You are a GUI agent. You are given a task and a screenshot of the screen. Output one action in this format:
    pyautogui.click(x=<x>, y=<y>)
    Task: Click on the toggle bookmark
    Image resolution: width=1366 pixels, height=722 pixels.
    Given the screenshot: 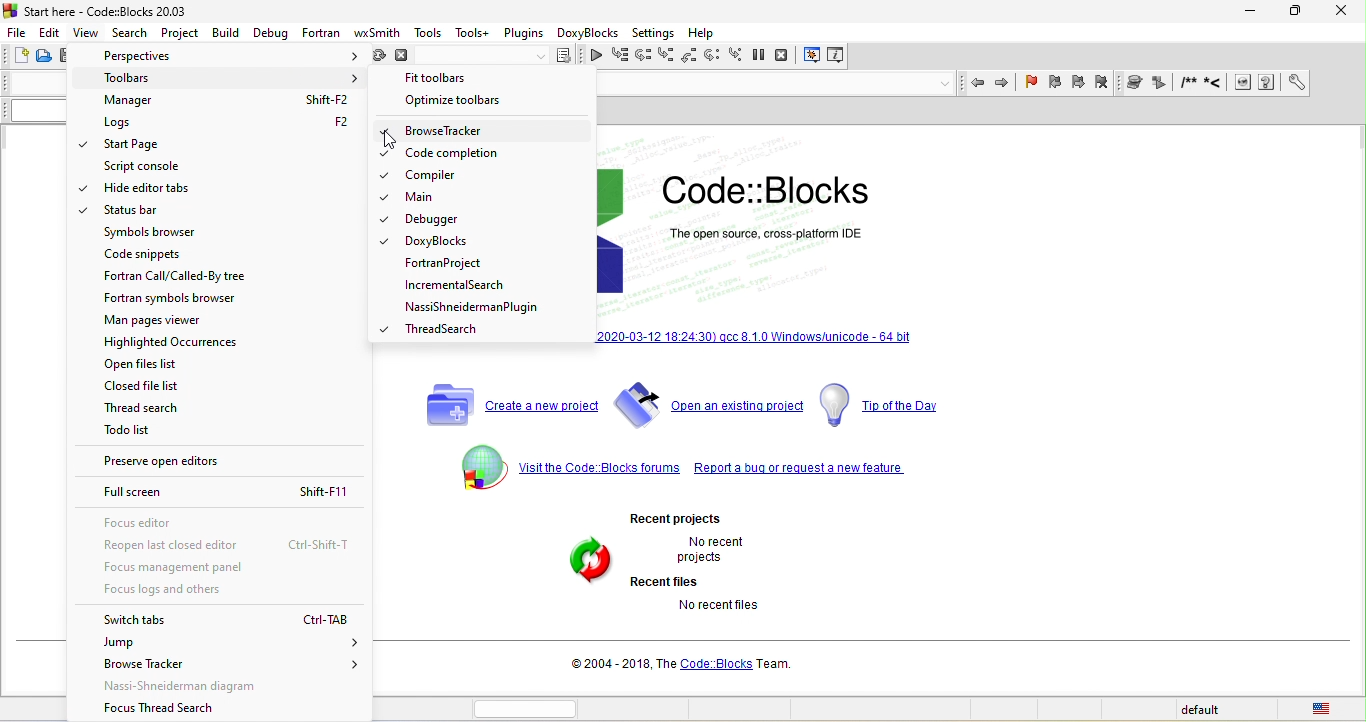 What is the action you would take?
    pyautogui.click(x=1032, y=85)
    